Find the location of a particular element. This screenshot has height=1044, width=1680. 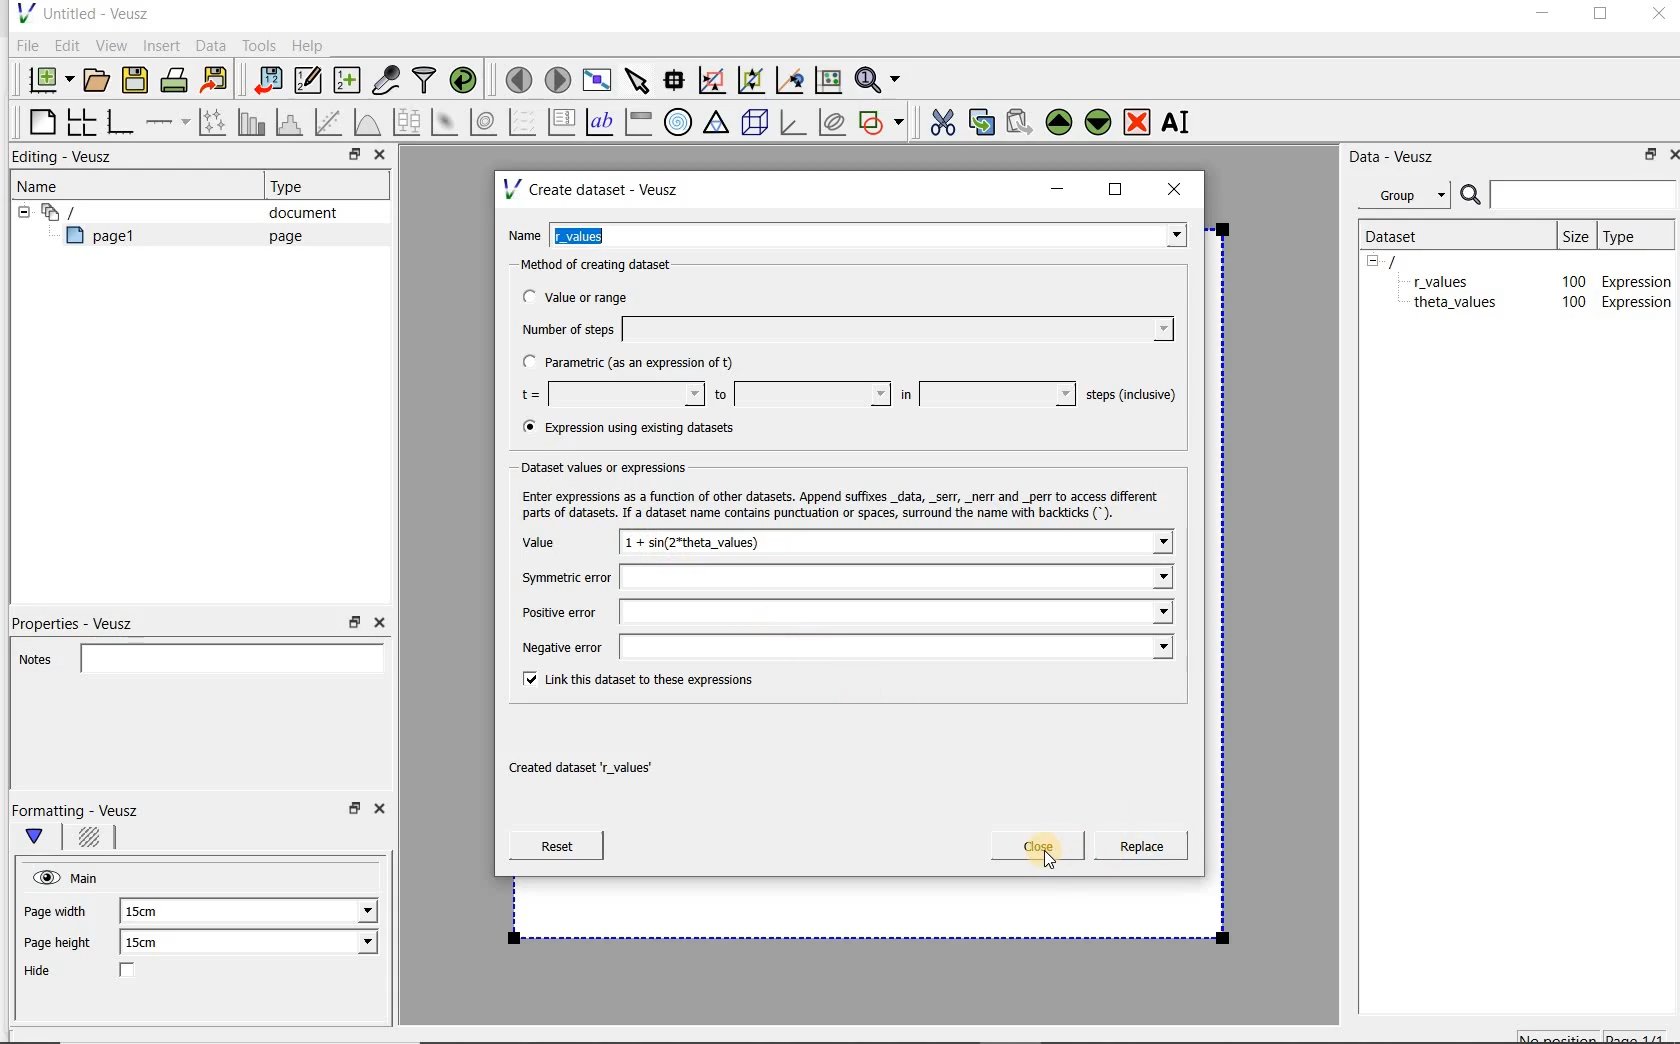

Type is located at coordinates (1633, 235).